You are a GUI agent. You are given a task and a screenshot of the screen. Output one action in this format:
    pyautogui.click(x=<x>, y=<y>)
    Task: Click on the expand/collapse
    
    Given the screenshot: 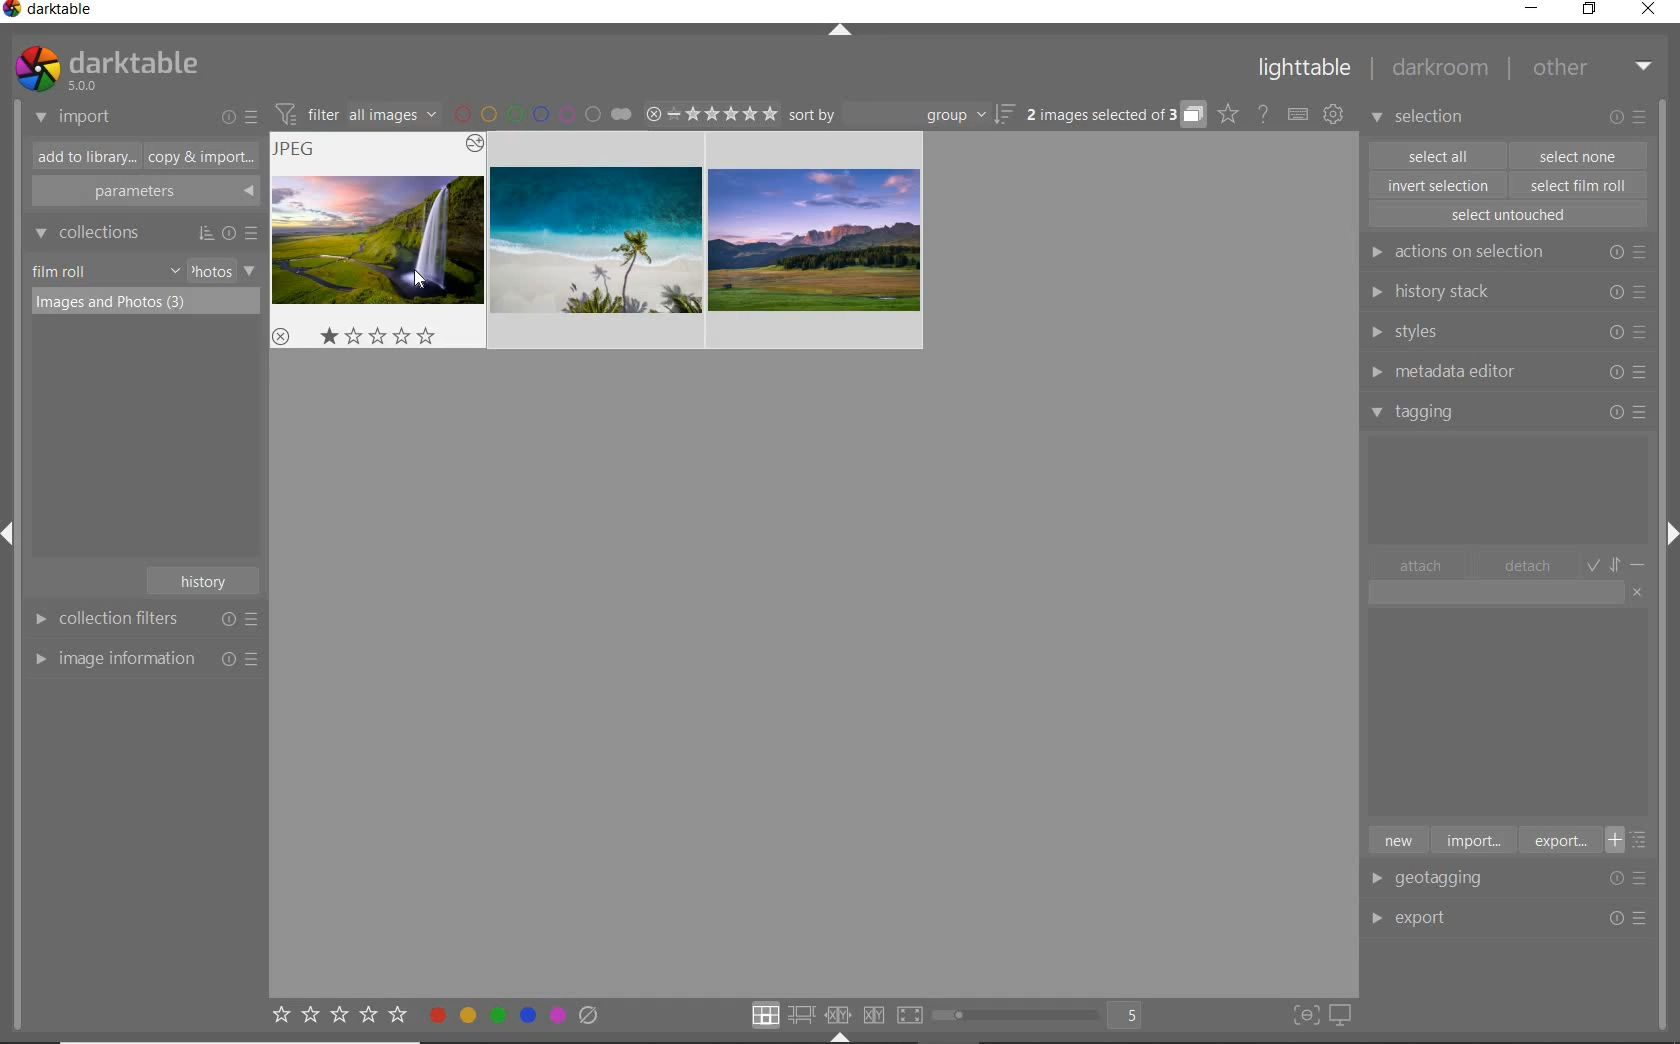 What is the action you would take?
    pyautogui.click(x=841, y=33)
    